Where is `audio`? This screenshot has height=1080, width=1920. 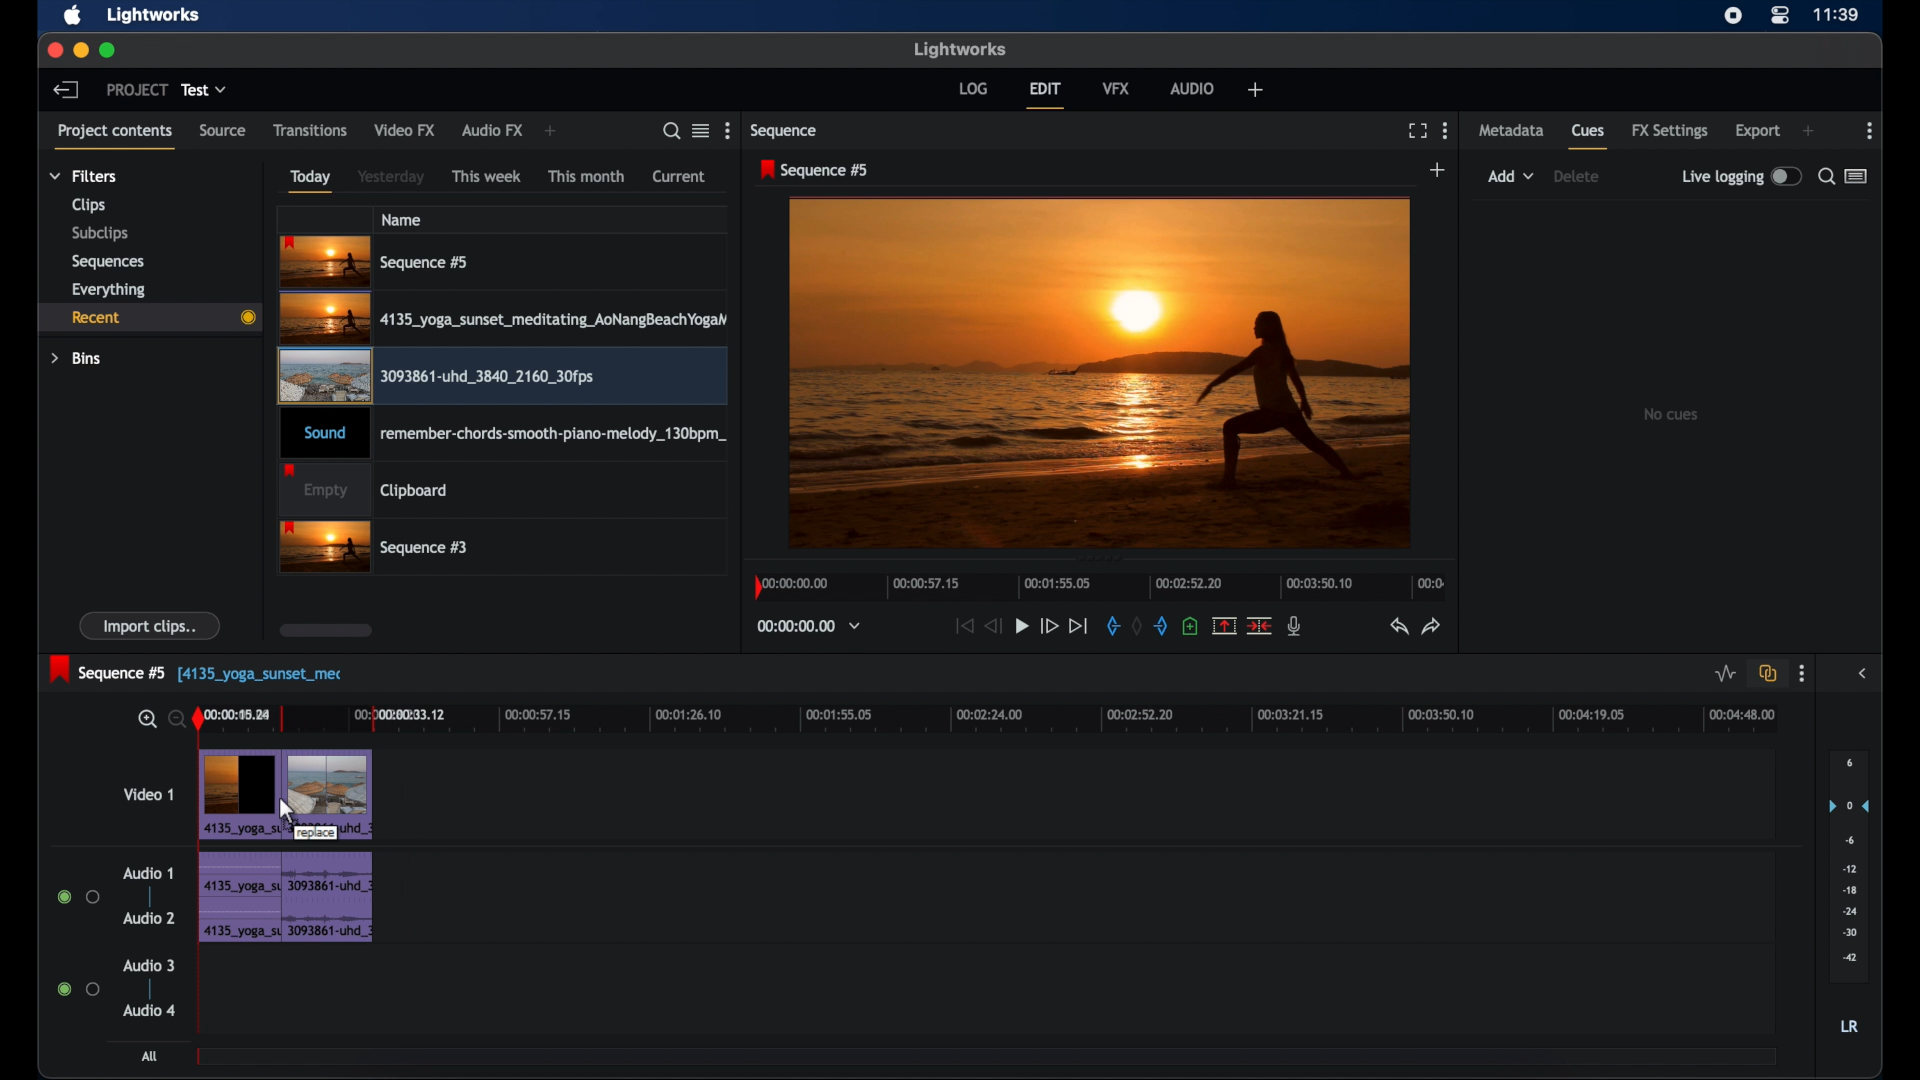 audio is located at coordinates (1192, 89).